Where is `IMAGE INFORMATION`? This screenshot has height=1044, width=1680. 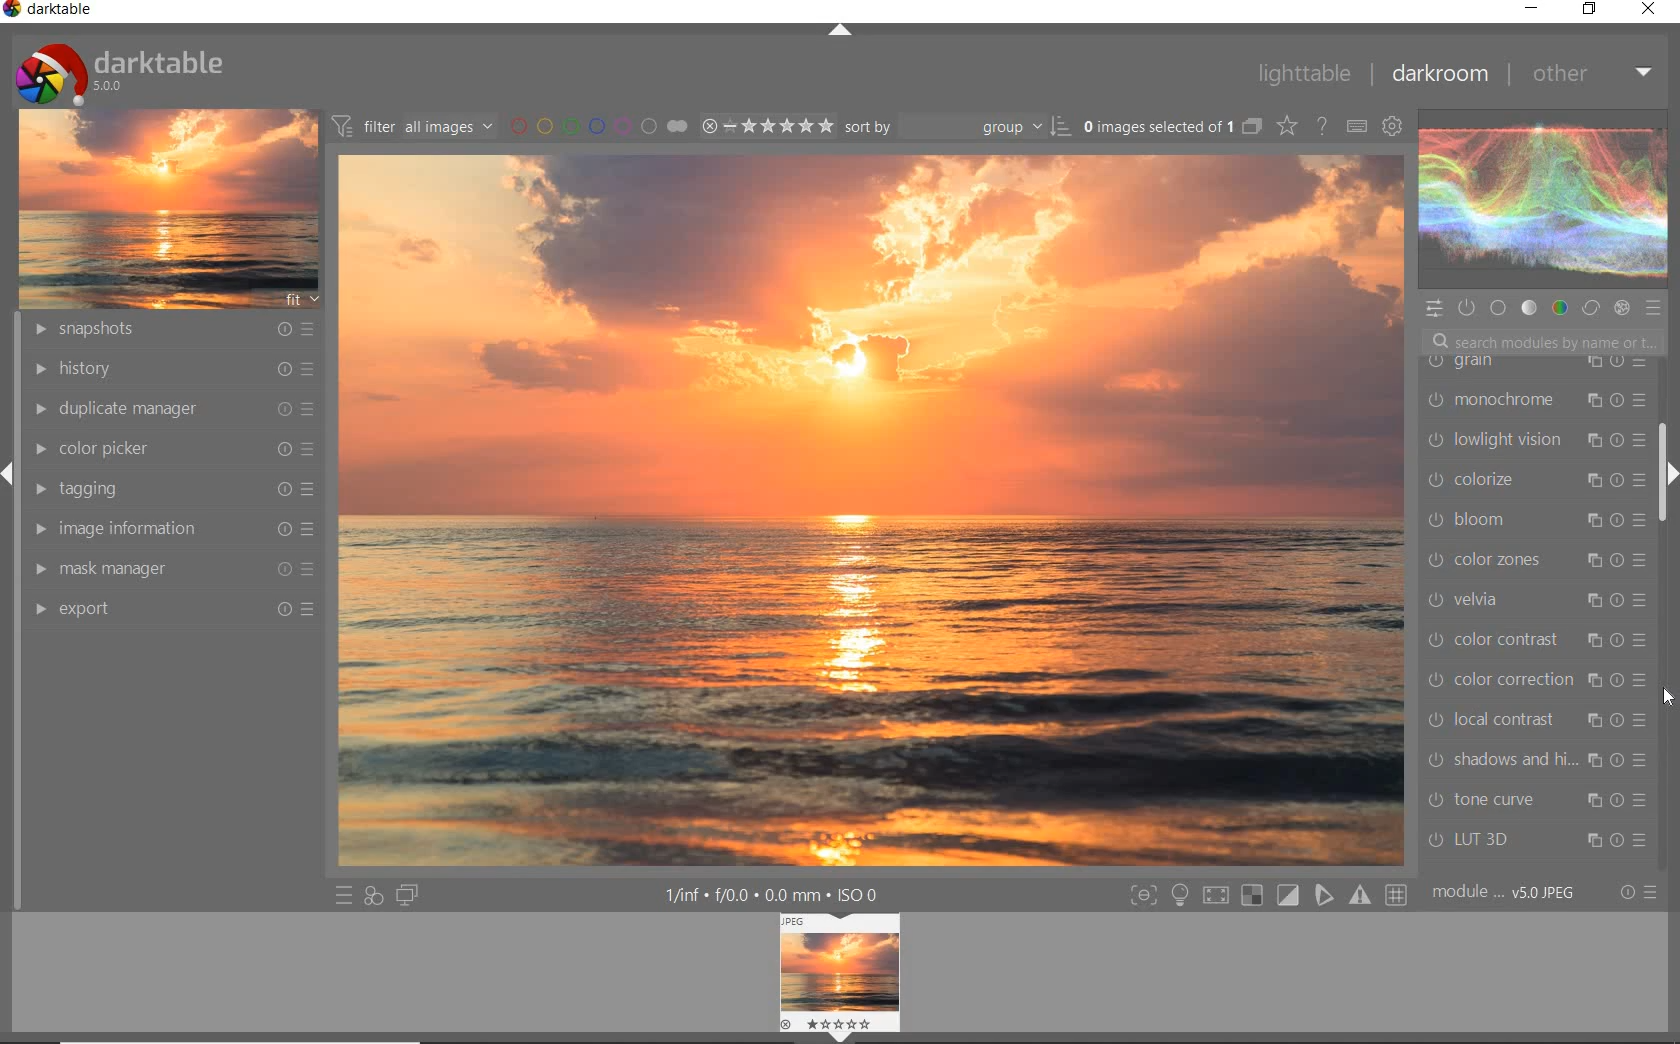 IMAGE INFORMATION is located at coordinates (175, 528).